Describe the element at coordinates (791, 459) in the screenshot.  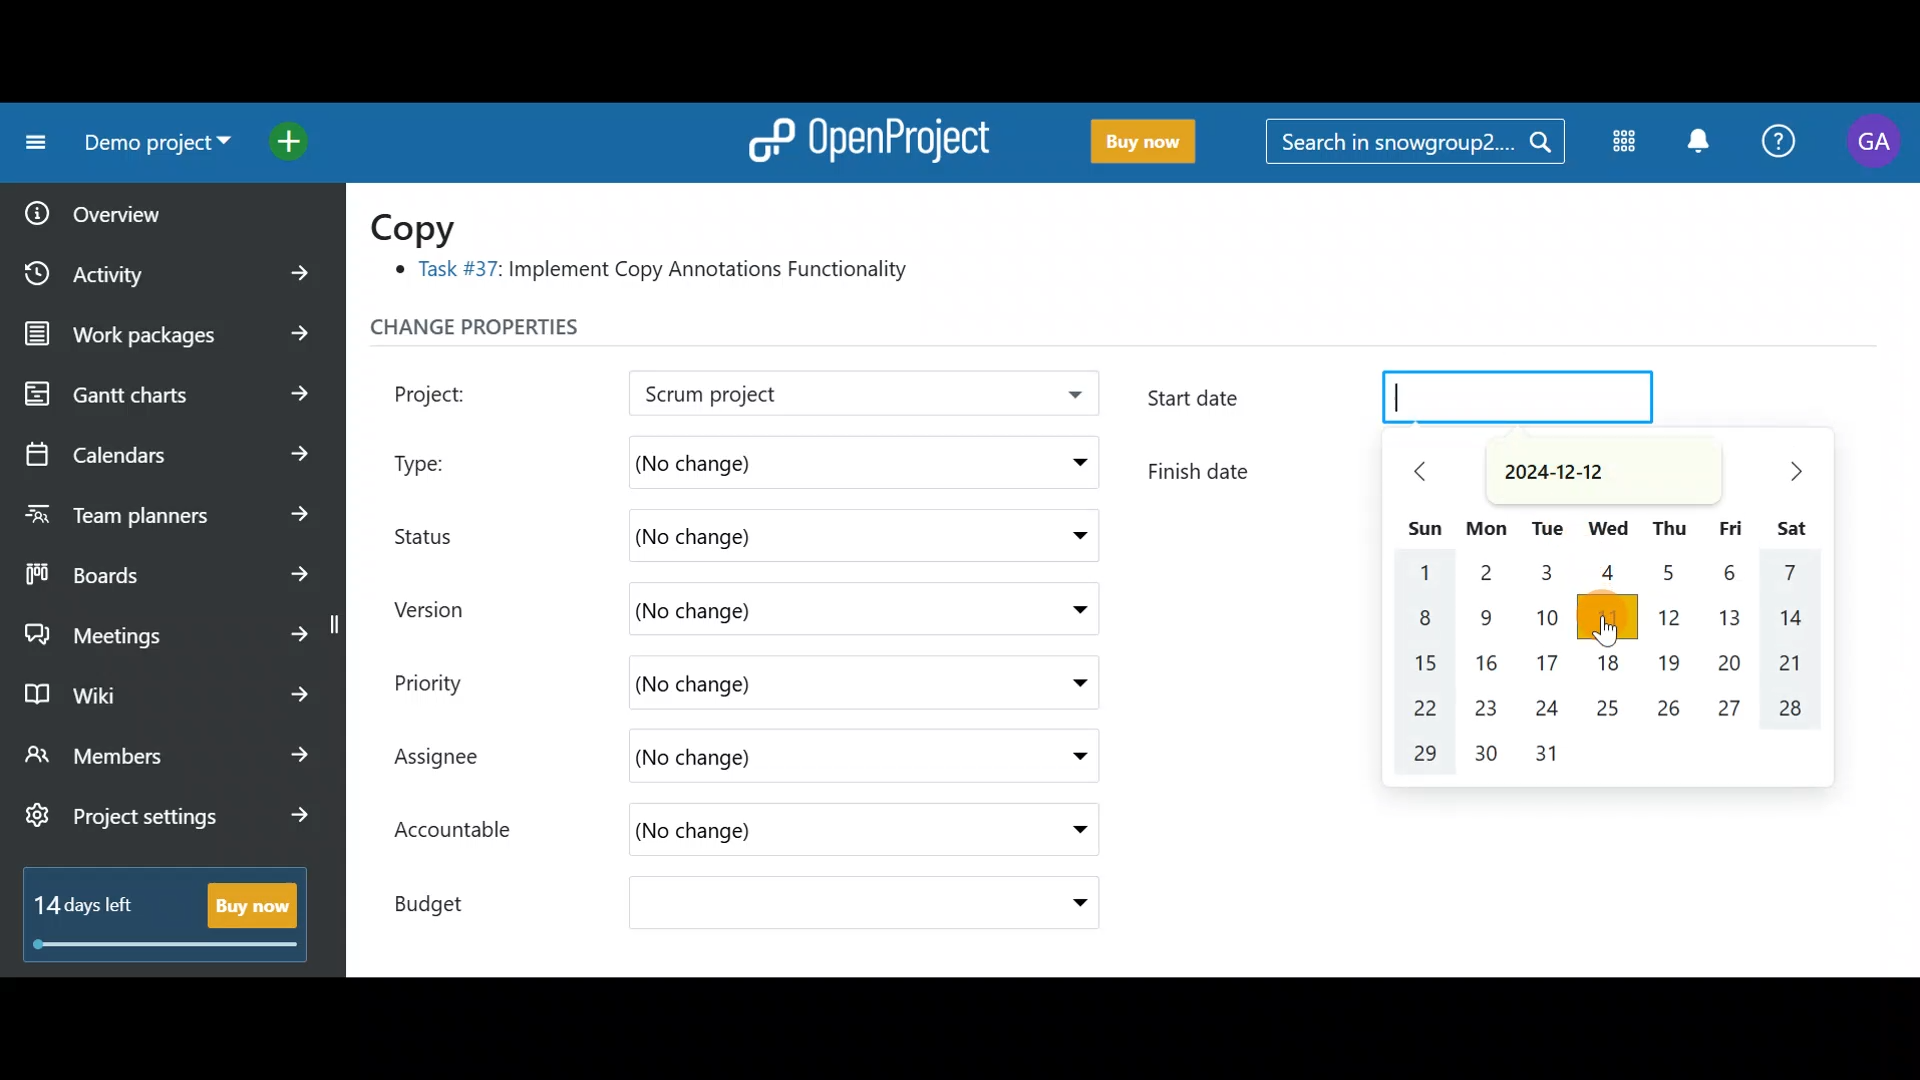
I see `(No change)` at that location.